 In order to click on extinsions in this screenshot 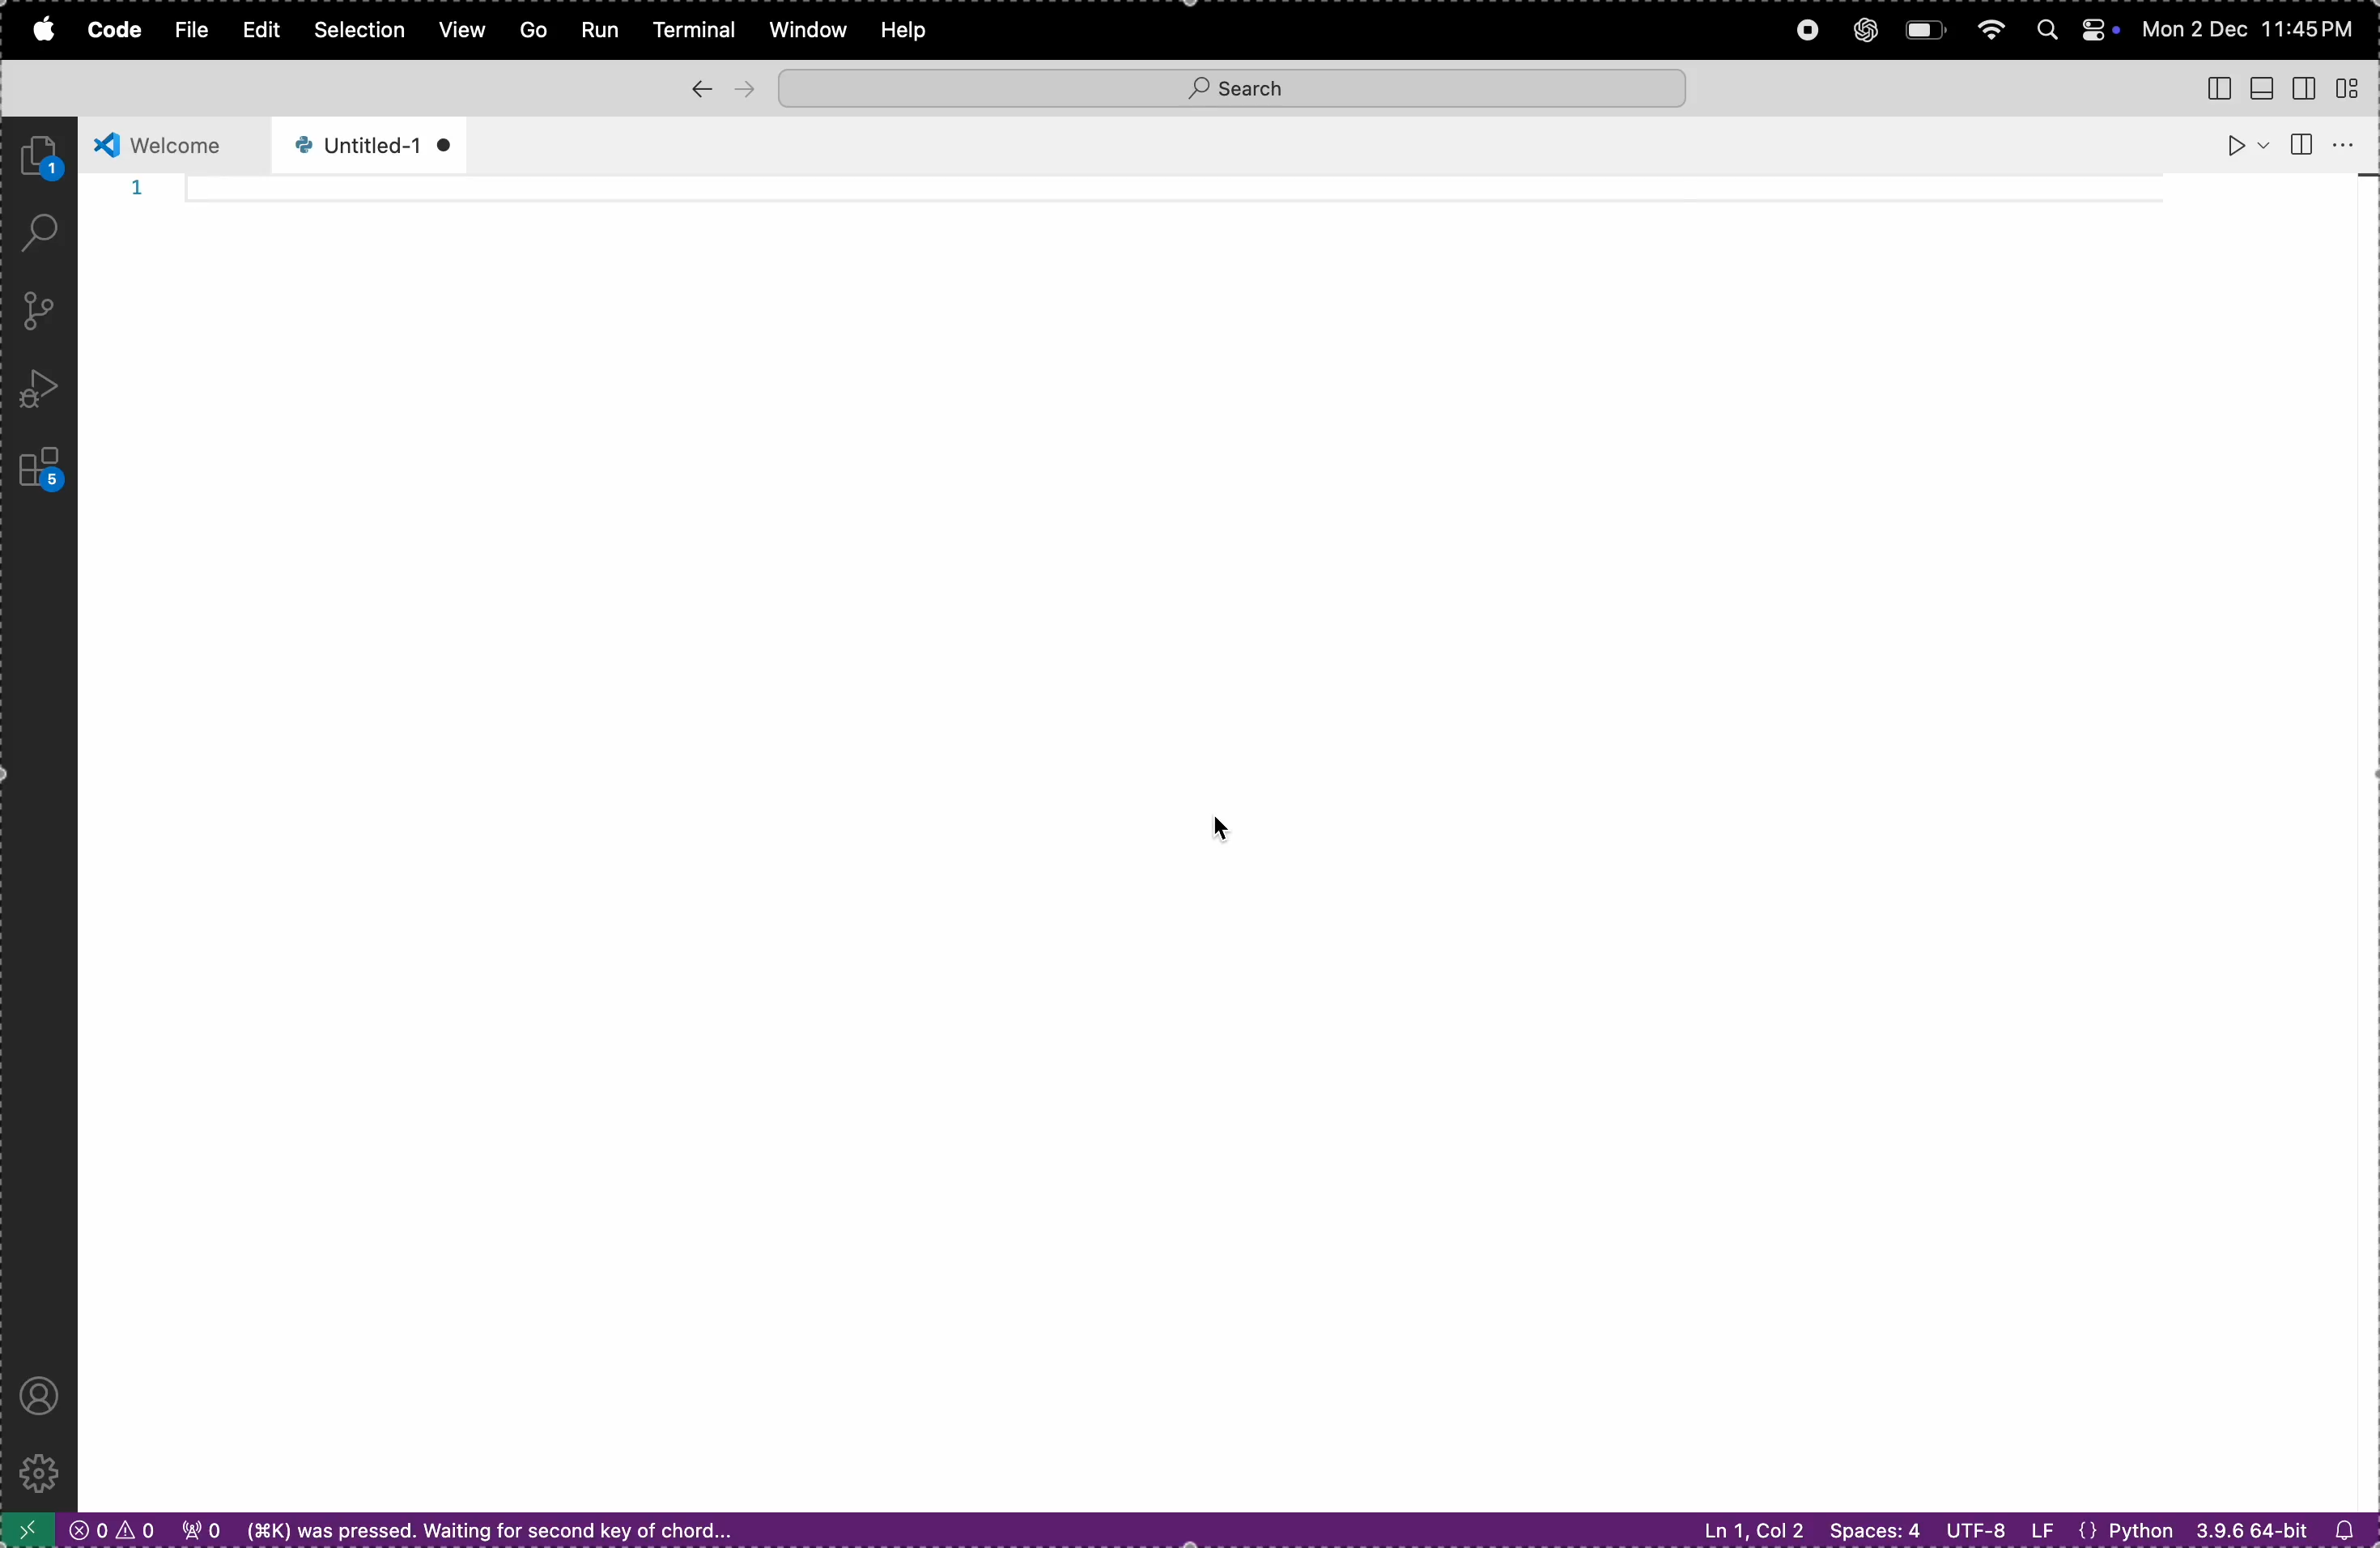, I will do `click(36, 464)`.